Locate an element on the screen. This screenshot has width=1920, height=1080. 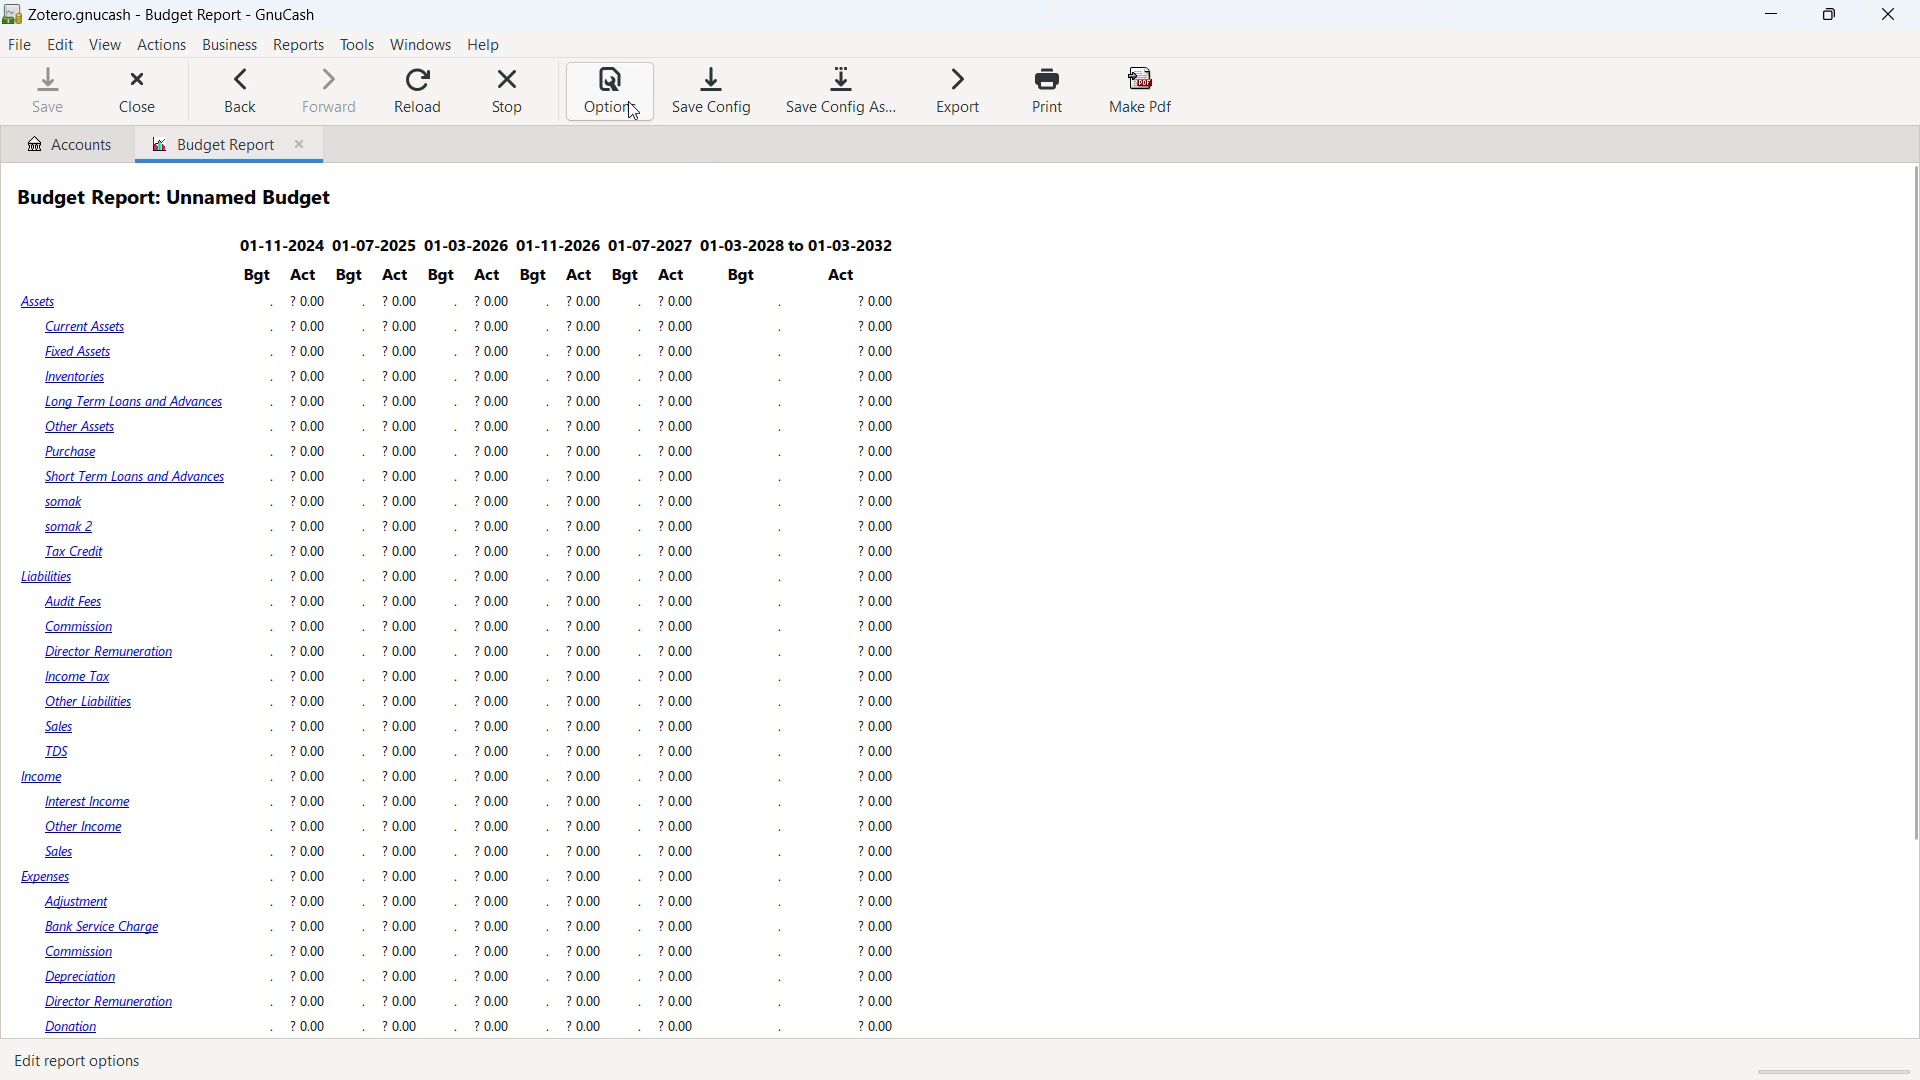
somak is located at coordinates (60, 501).